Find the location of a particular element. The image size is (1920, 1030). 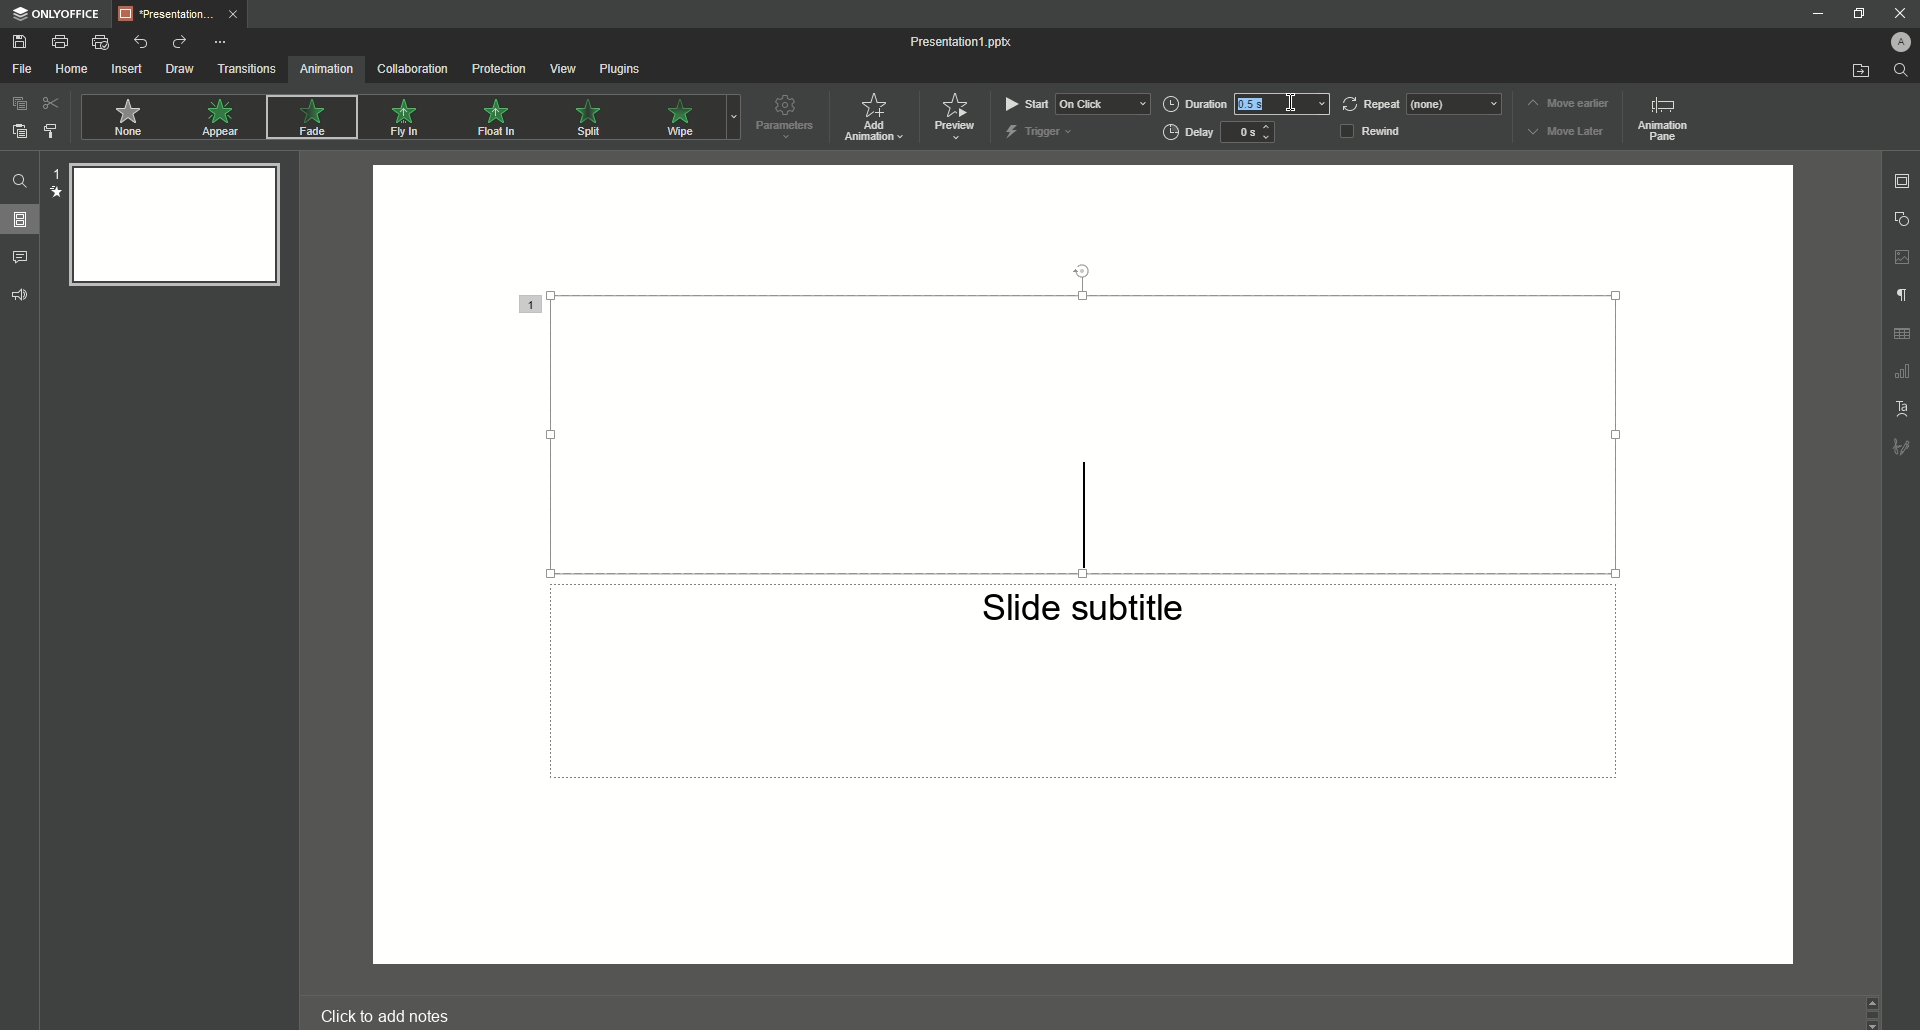

Animation is located at coordinates (327, 70).